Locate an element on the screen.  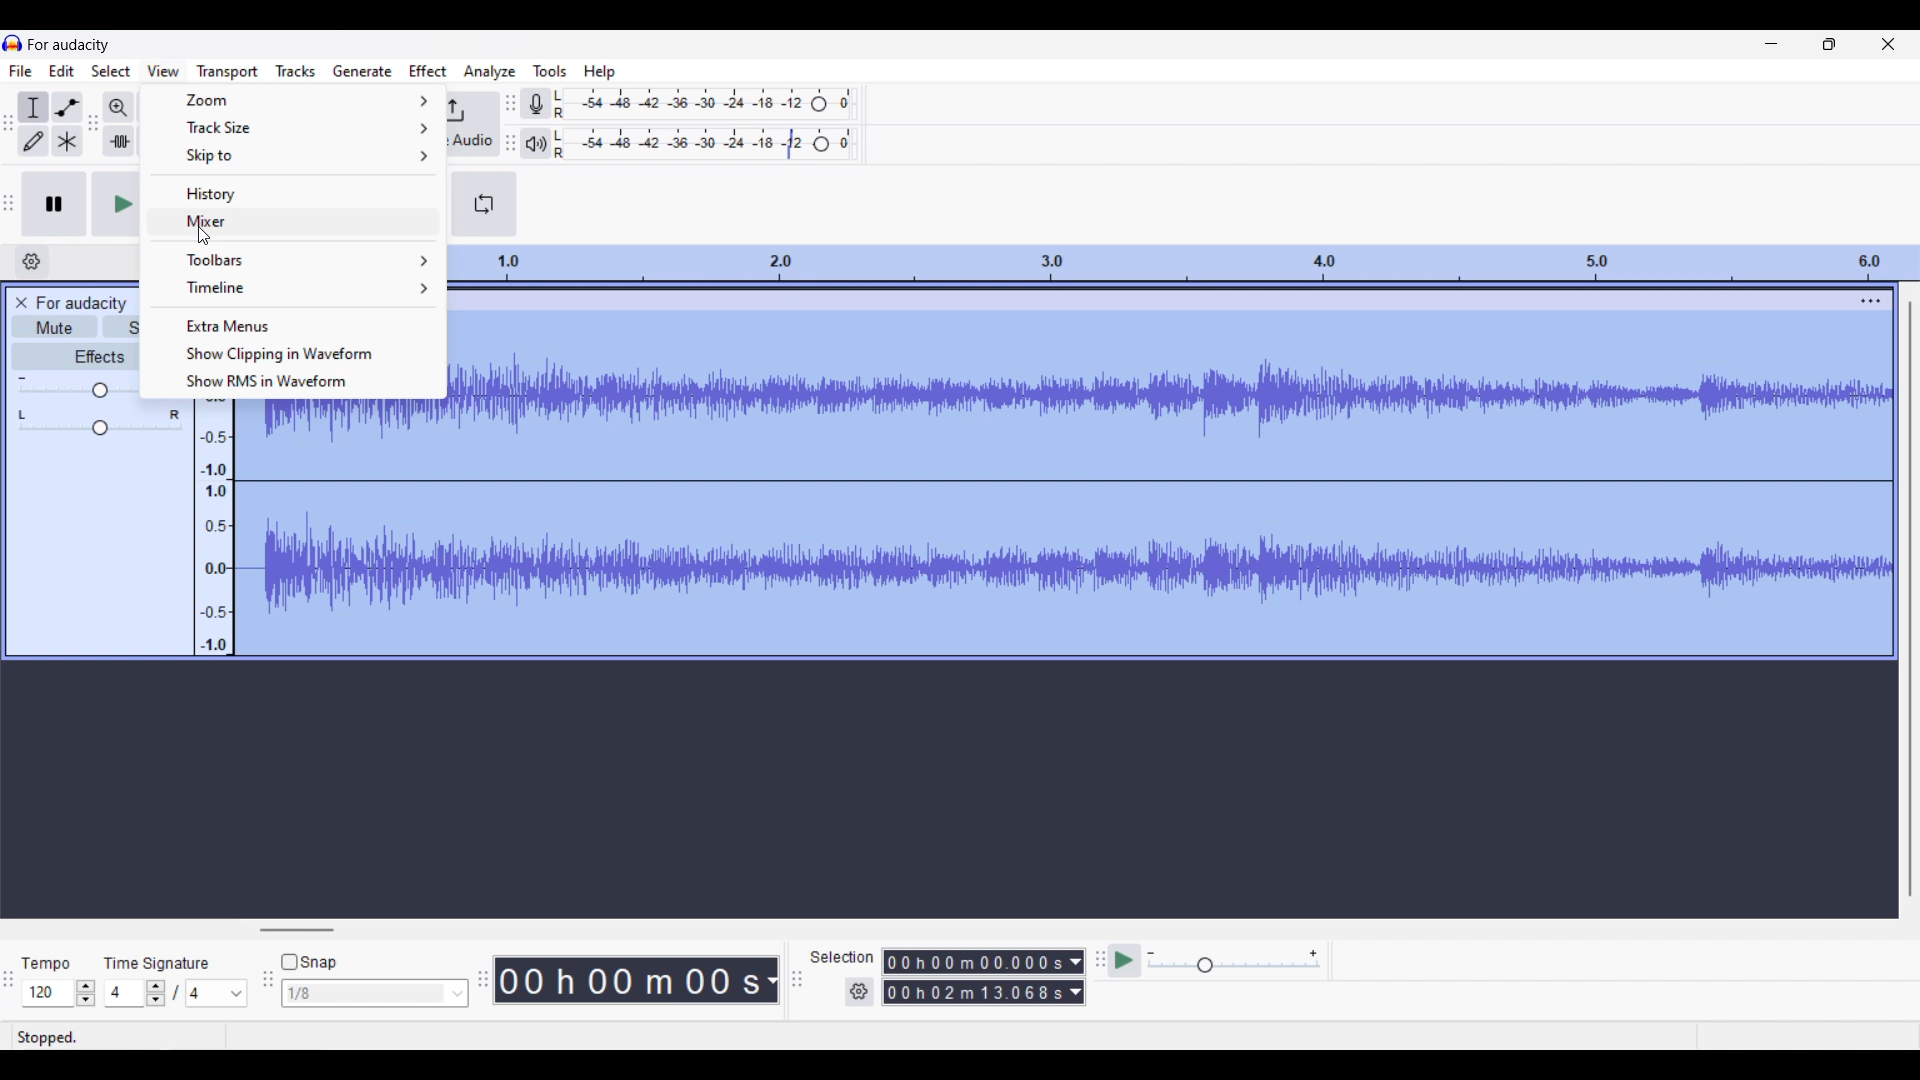
Scale to measure length of track is located at coordinates (1183, 263).